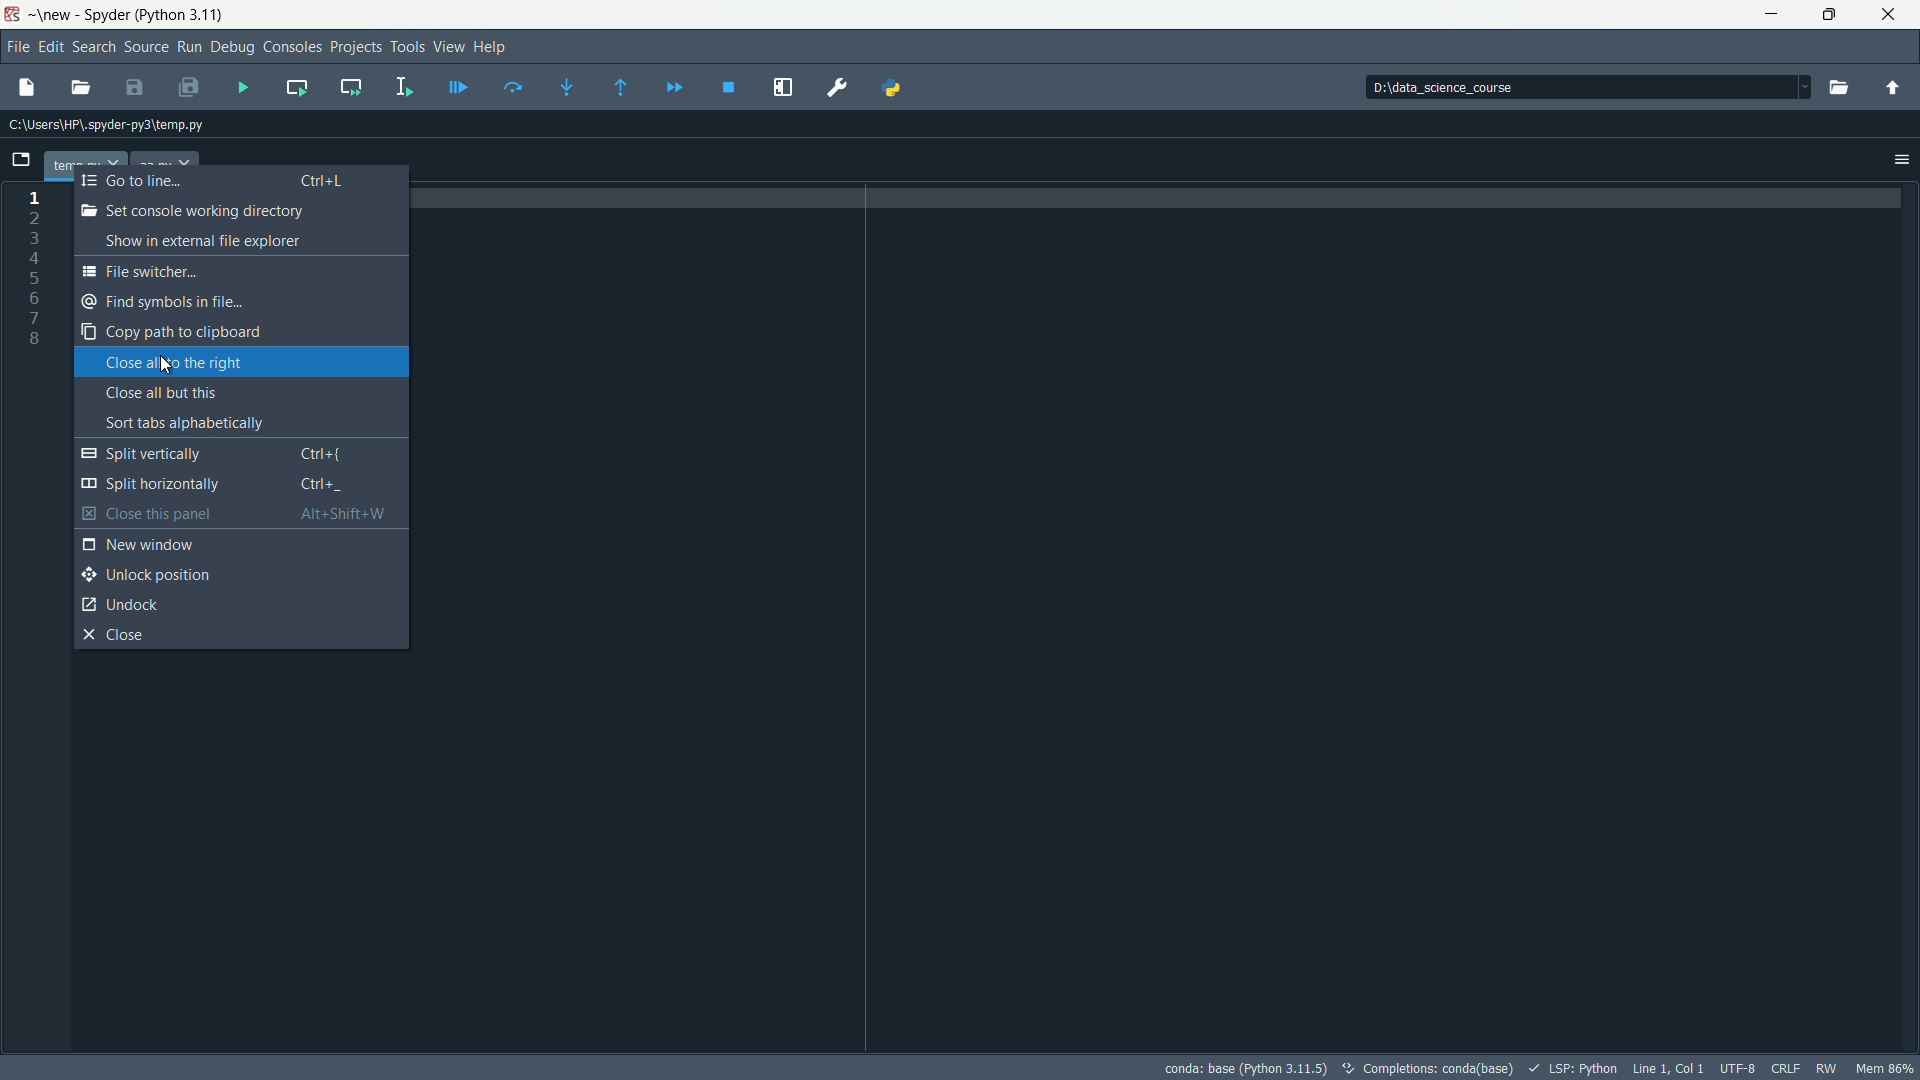  I want to click on split vertically, so click(242, 453).